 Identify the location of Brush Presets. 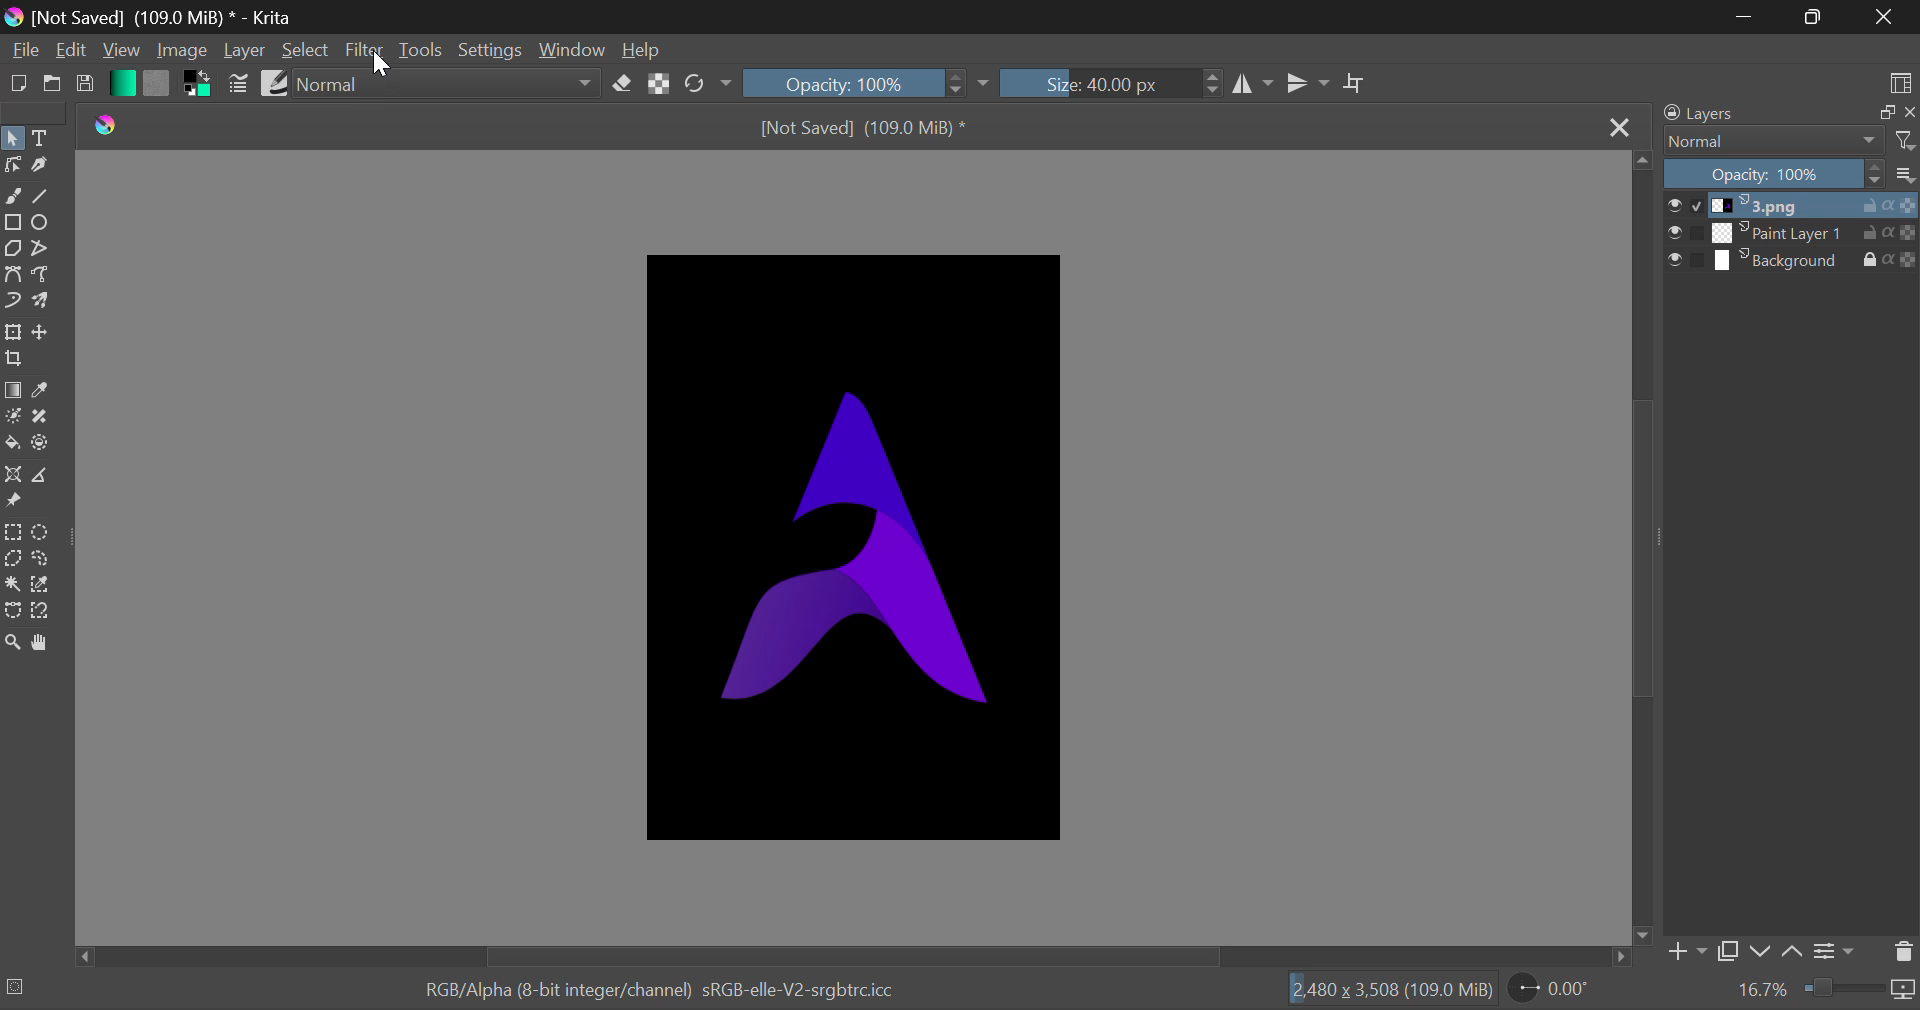
(274, 82).